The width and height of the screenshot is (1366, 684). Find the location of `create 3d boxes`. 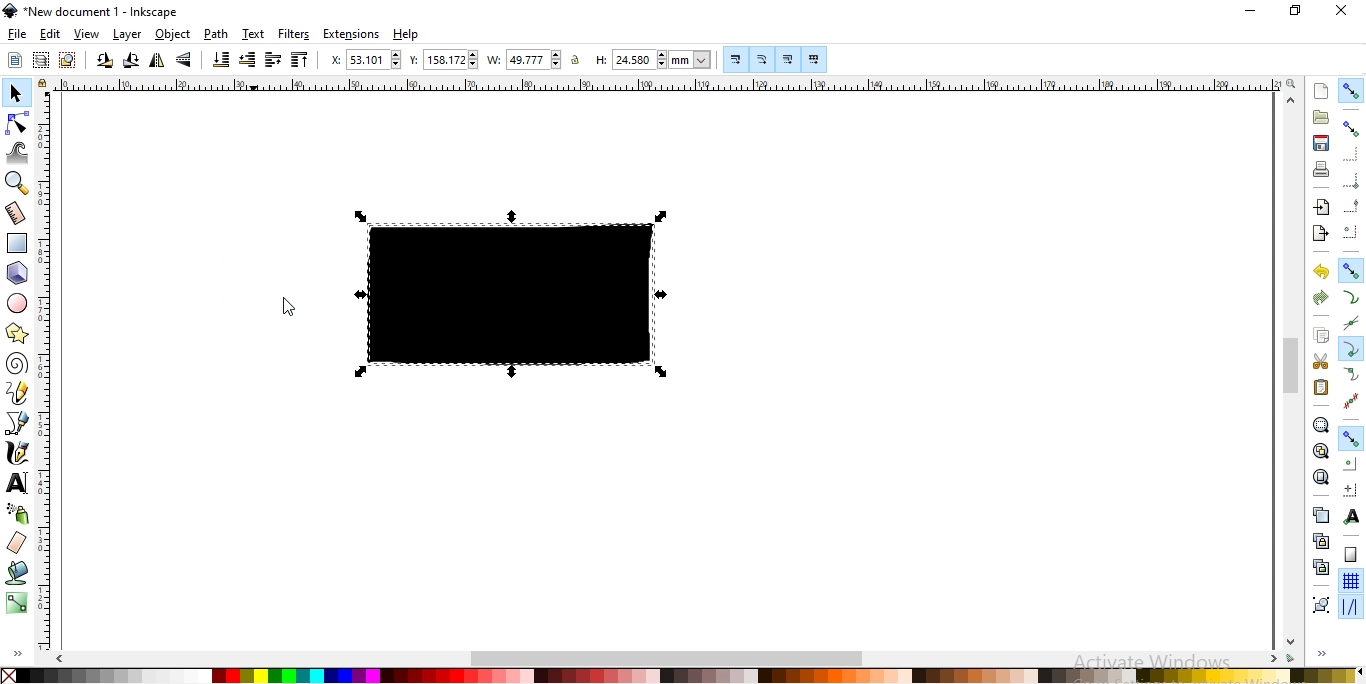

create 3d boxes is located at coordinates (17, 274).